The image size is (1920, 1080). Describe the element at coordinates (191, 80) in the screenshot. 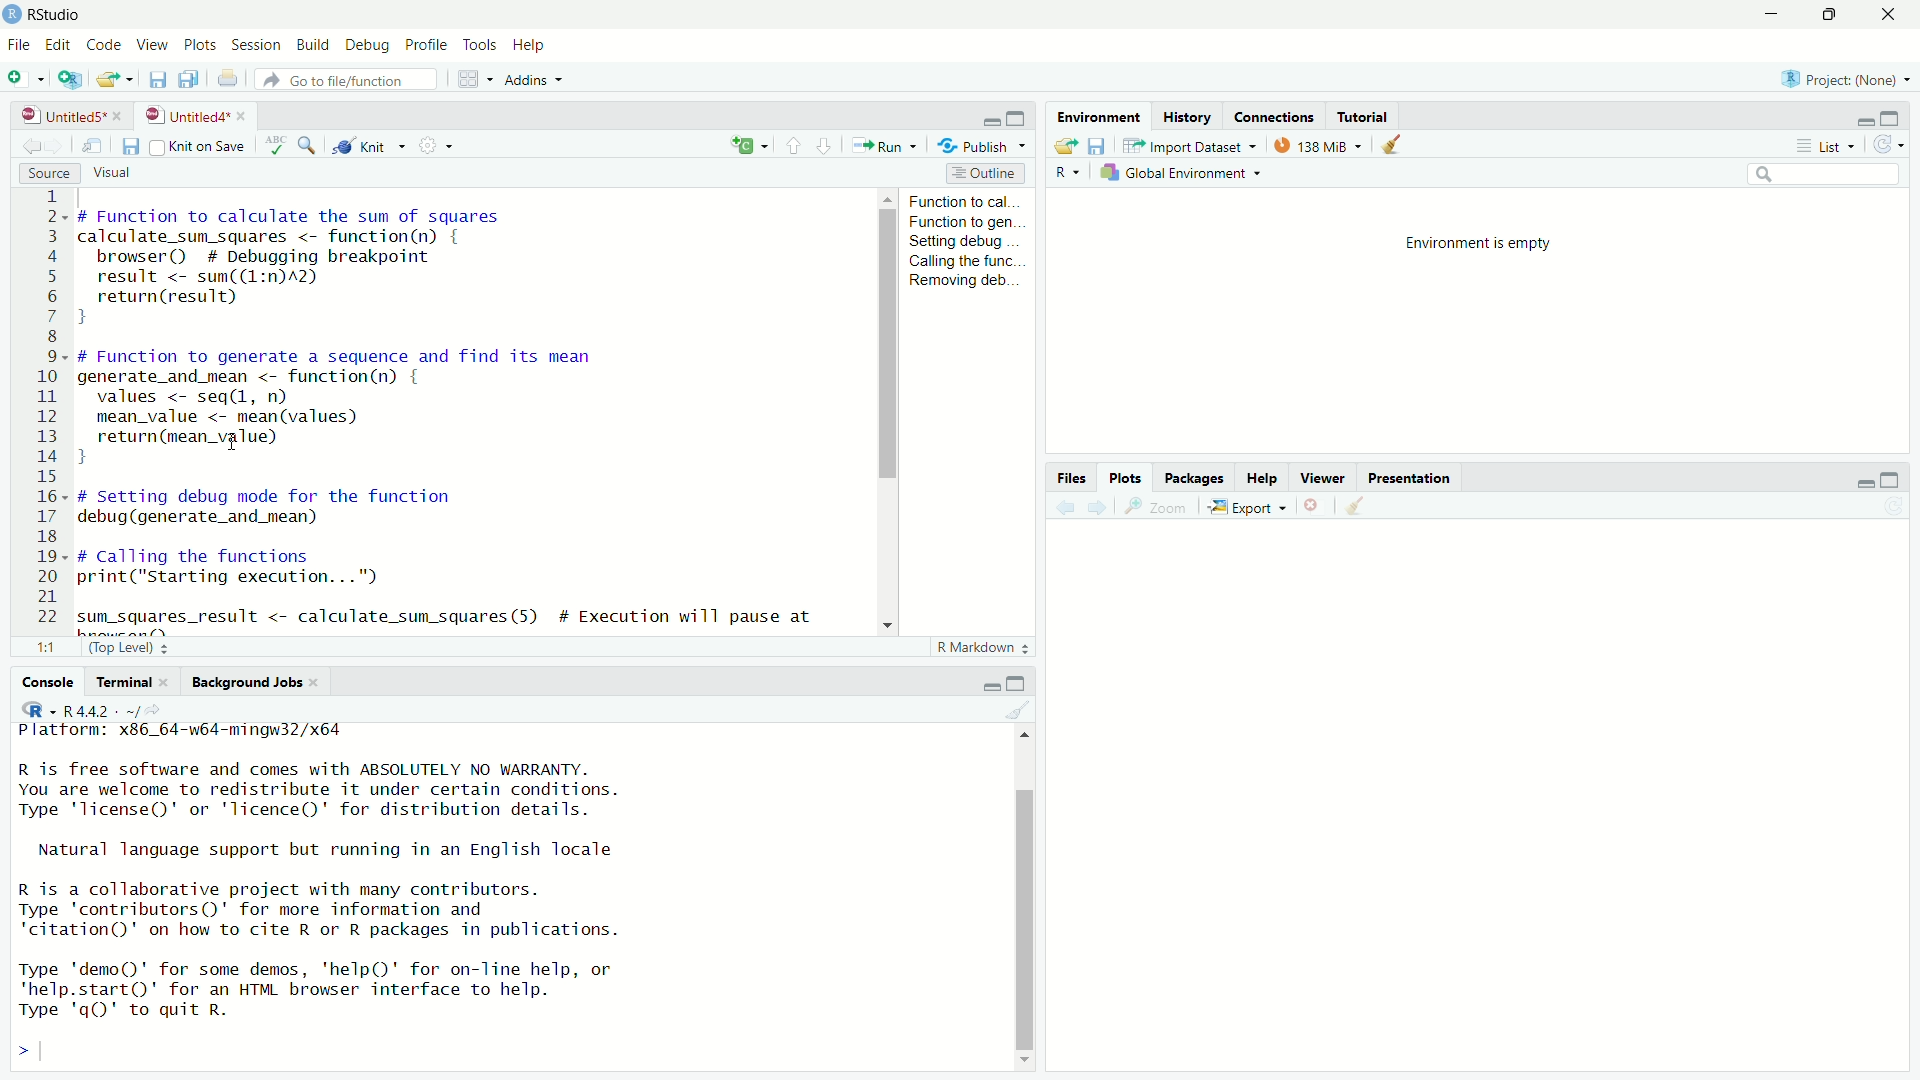

I see `save all open documents` at that location.